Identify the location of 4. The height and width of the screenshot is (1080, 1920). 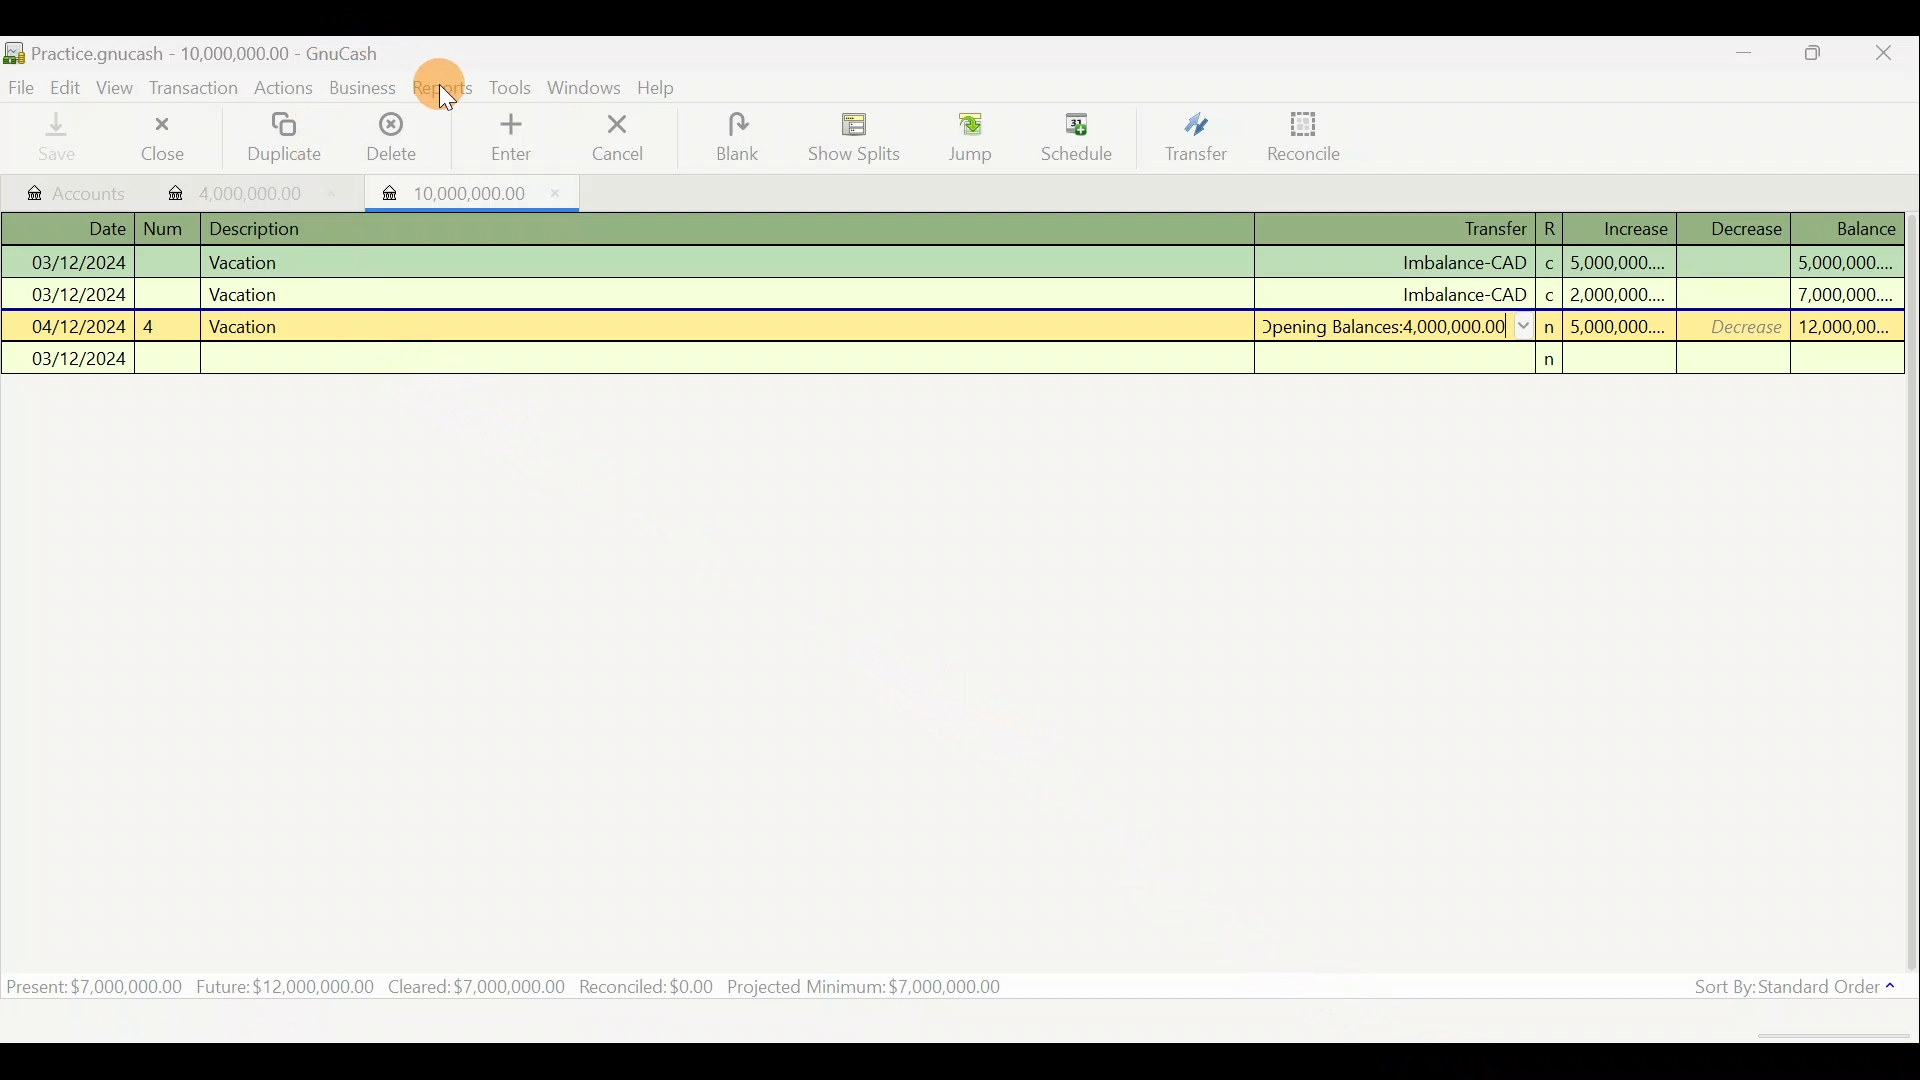
(151, 326).